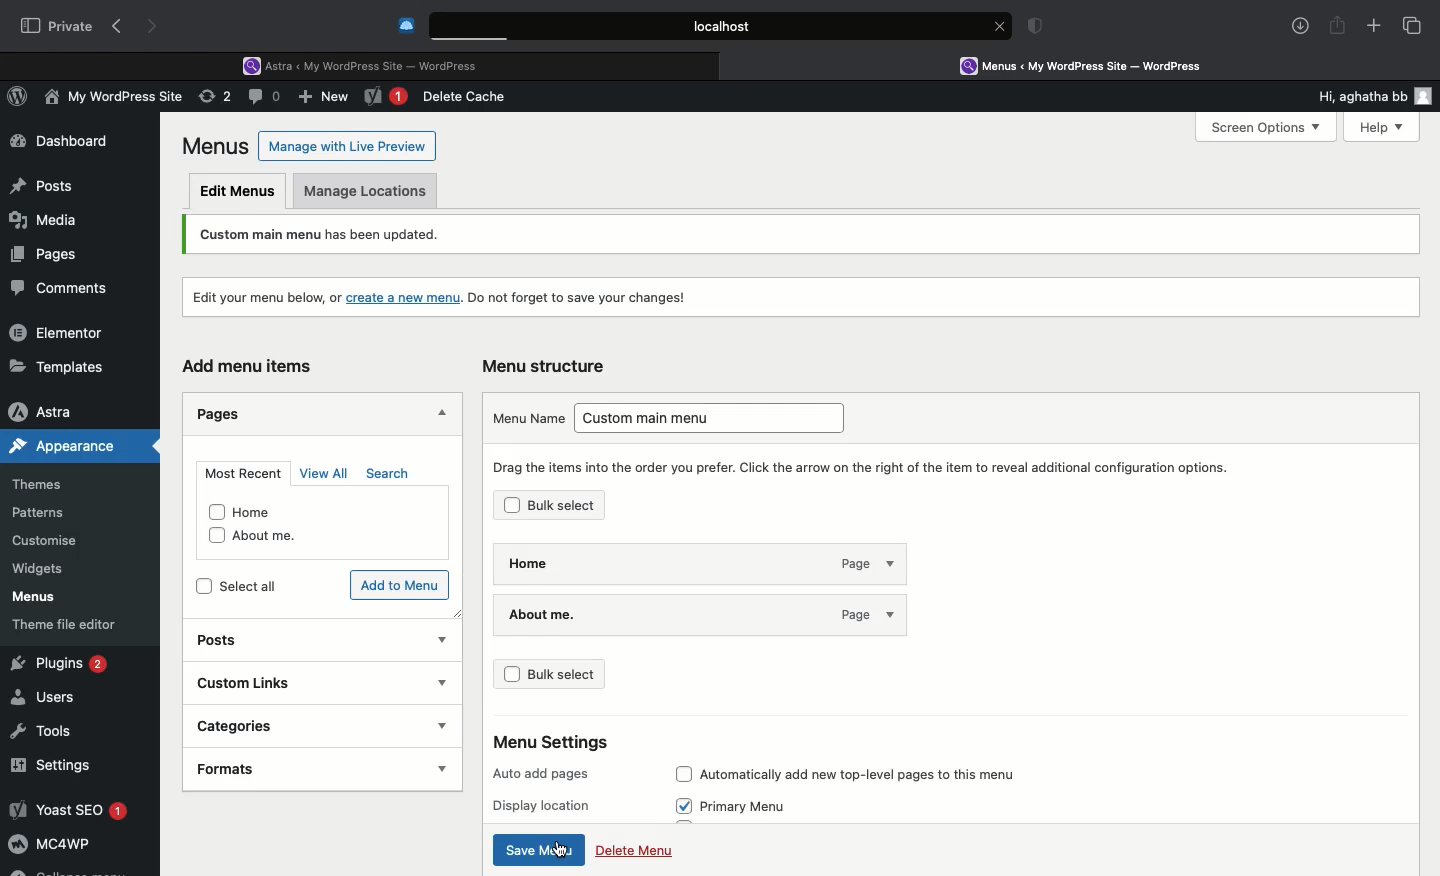 The image size is (1440, 876). I want to click on Bulk select, so click(581, 679).